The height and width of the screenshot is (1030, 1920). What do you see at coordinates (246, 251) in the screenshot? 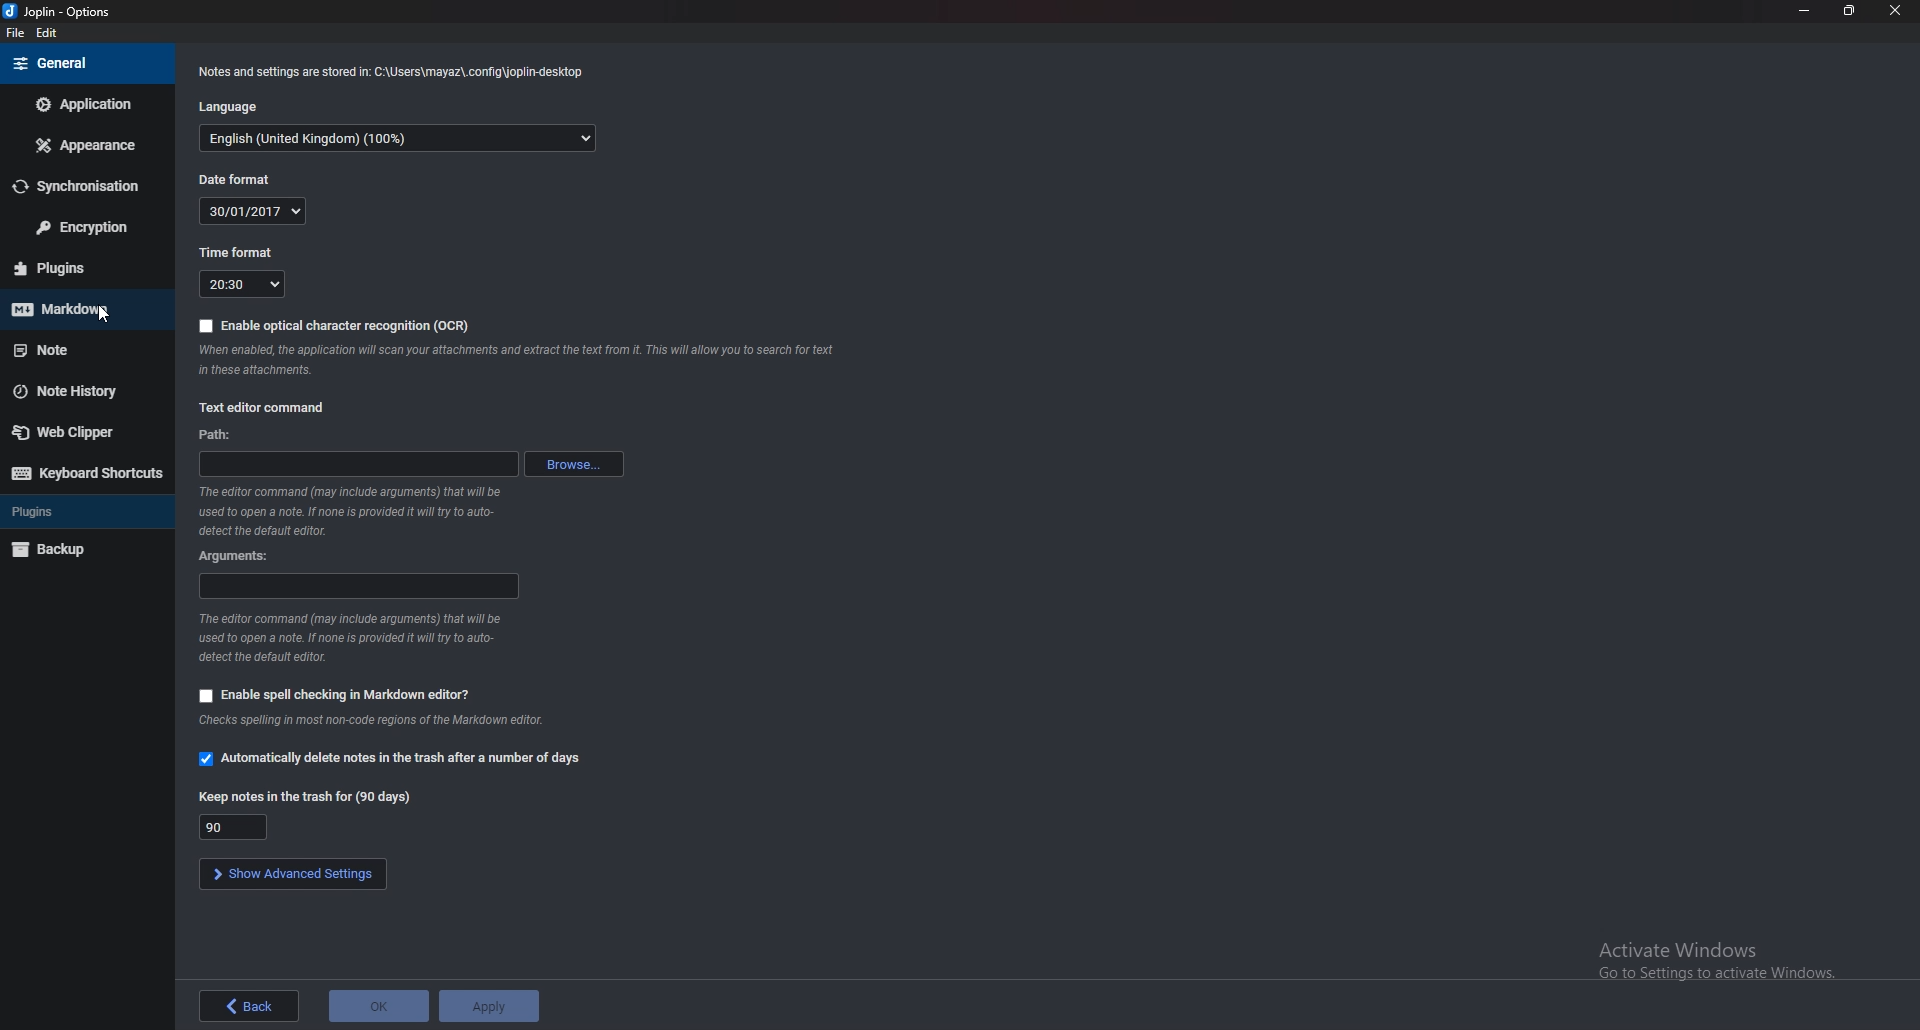
I see `Time format` at bounding box center [246, 251].